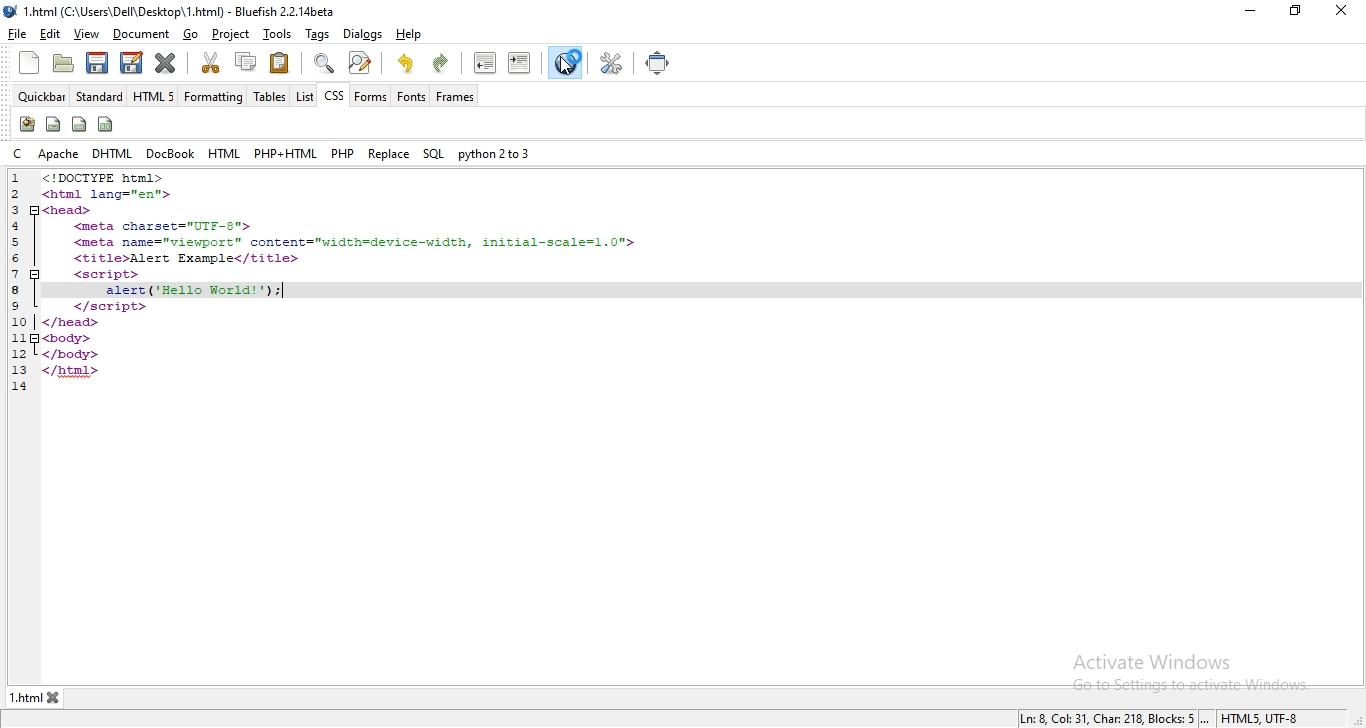 The image size is (1366, 728). Describe the element at coordinates (567, 63) in the screenshot. I see `cursor` at that location.